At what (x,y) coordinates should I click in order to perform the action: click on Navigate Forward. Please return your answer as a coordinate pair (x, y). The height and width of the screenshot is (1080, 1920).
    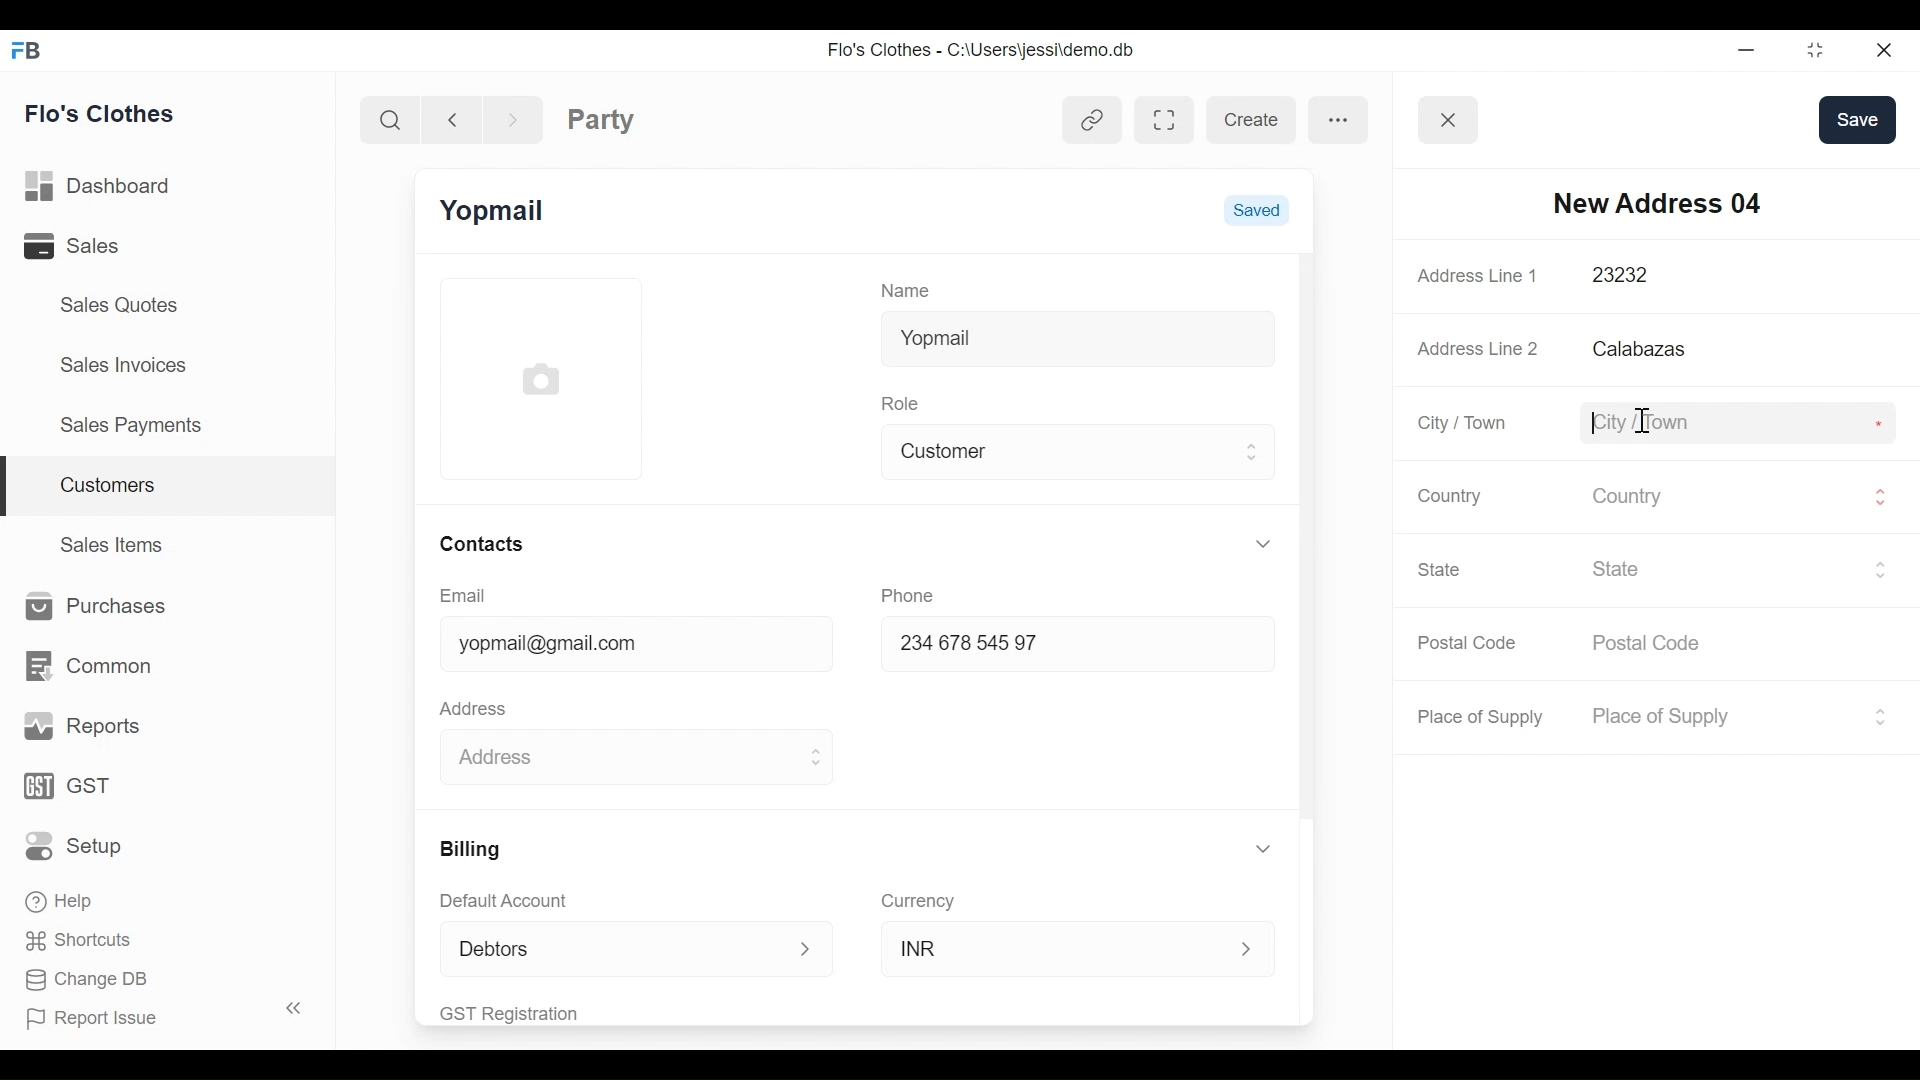
    Looking at the image, I should click on (513, 117).